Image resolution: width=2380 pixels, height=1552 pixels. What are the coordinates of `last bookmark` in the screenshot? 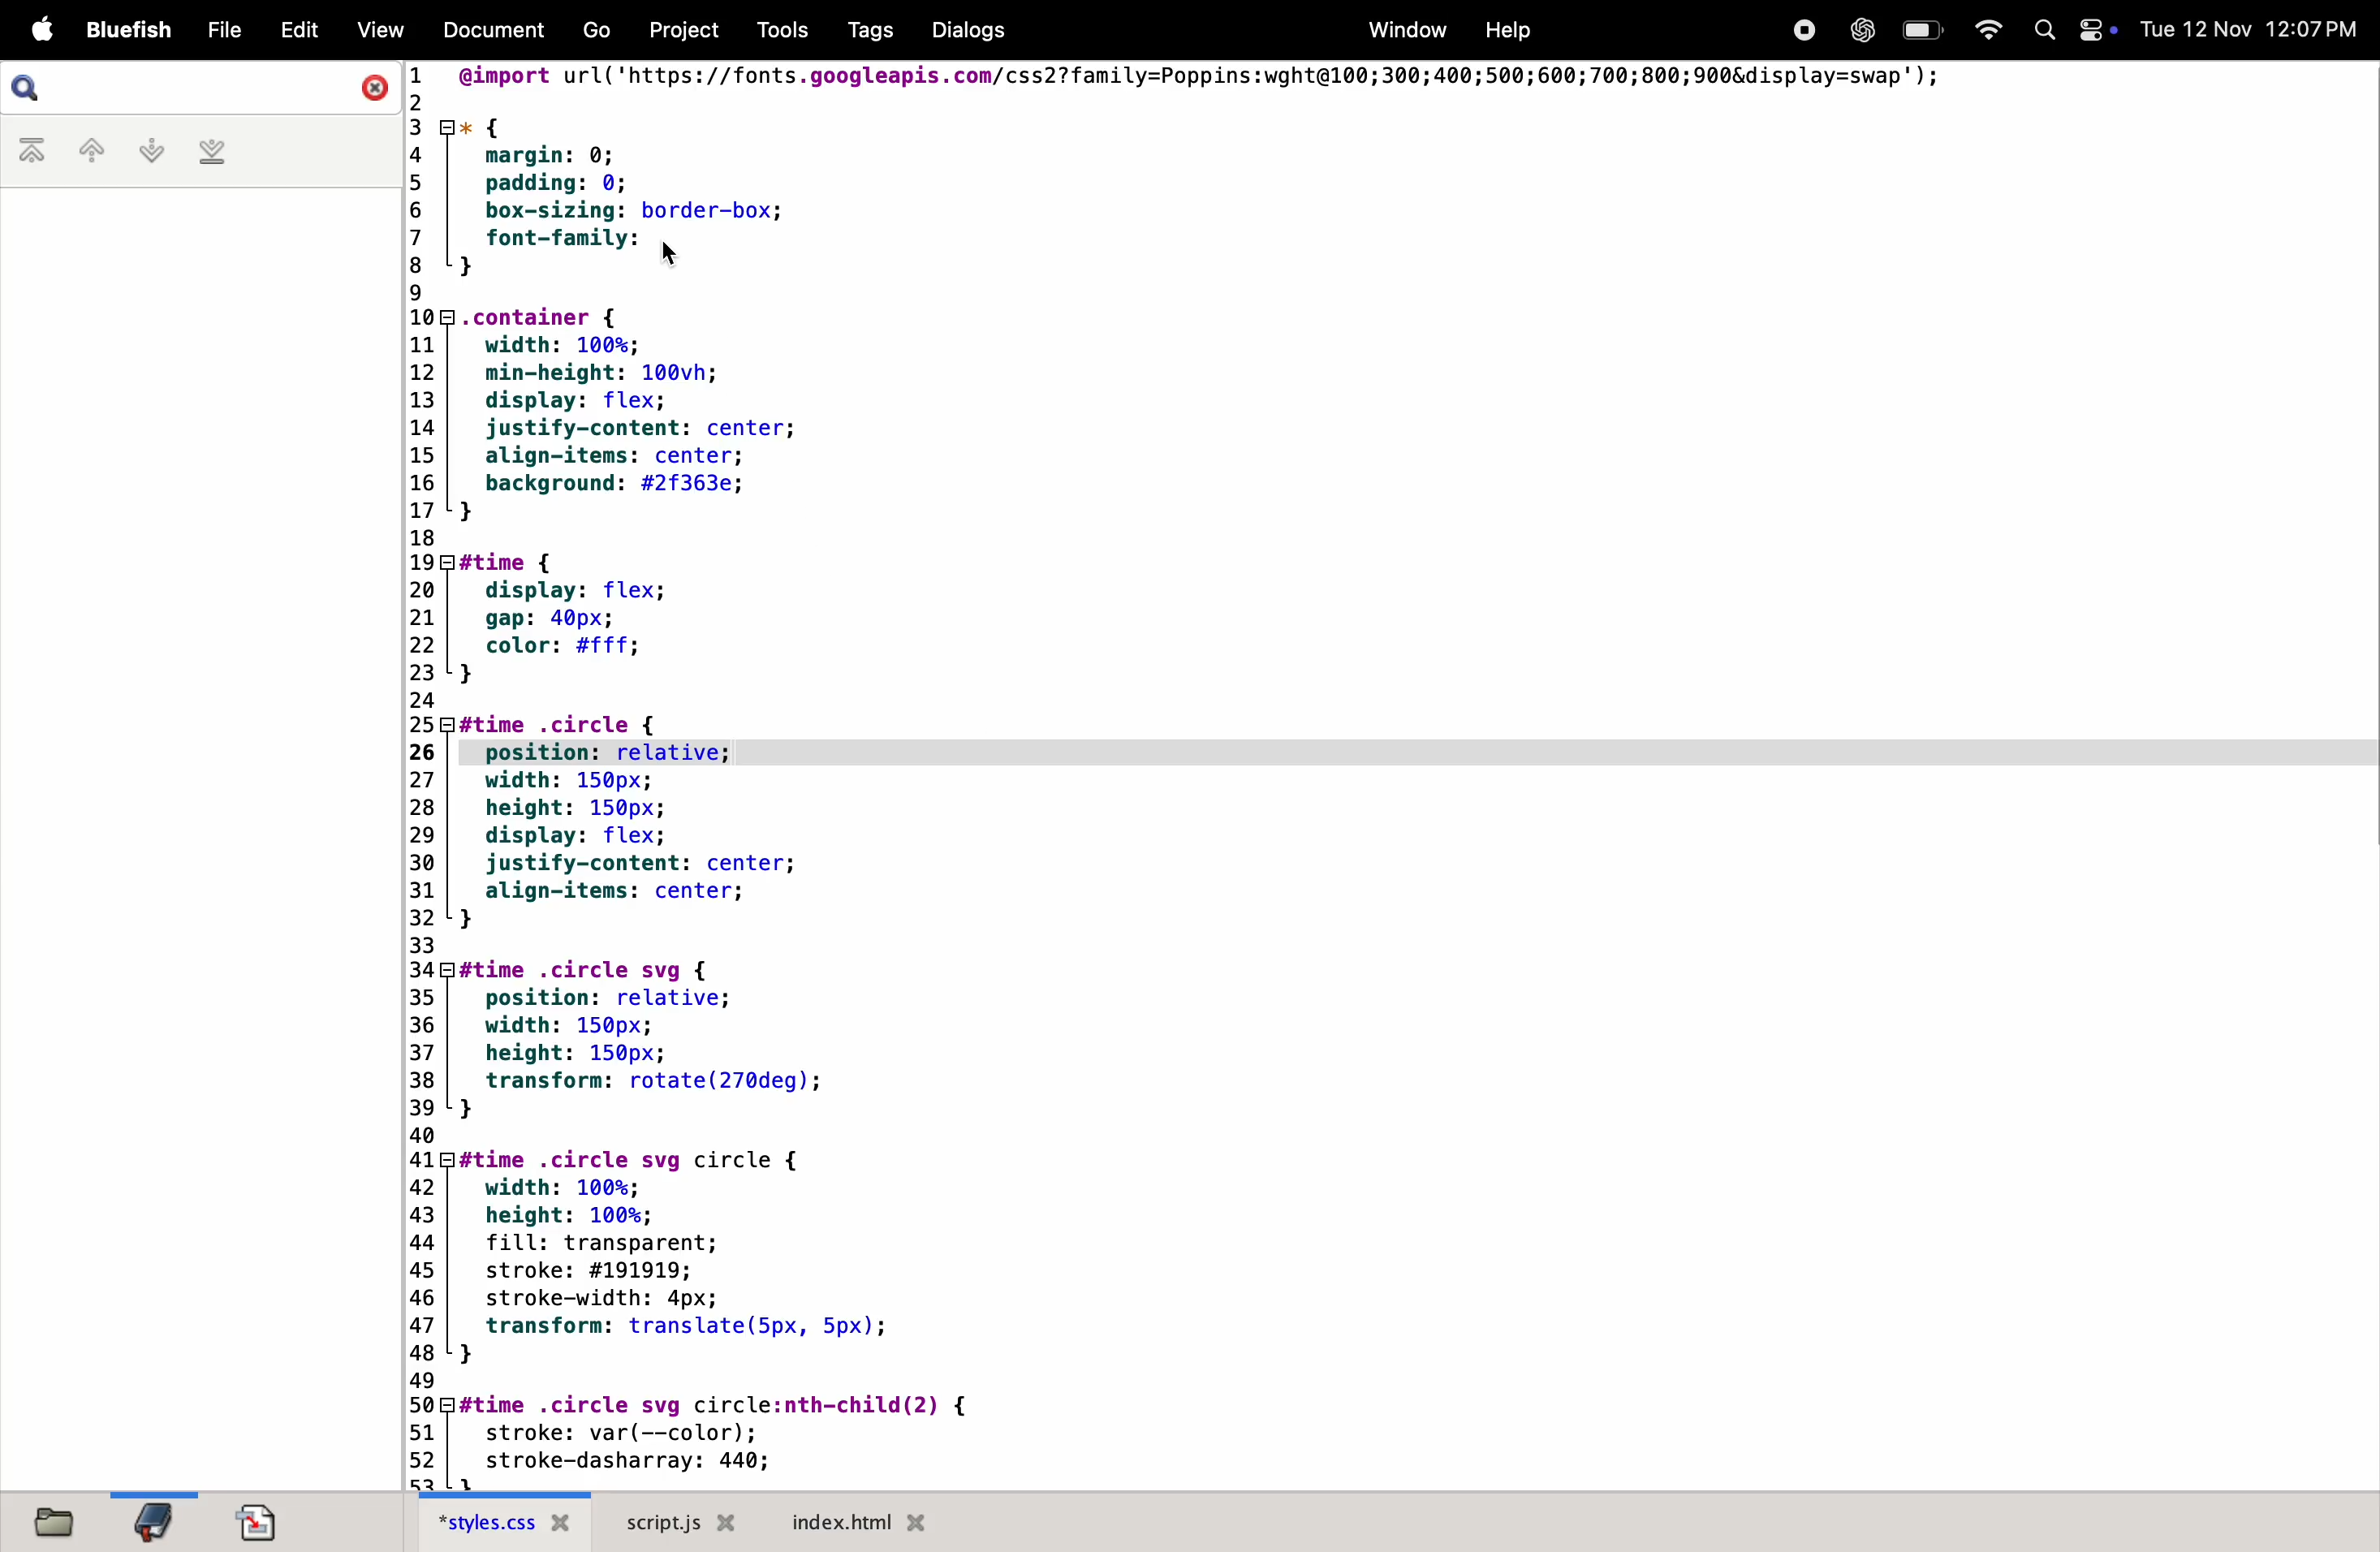 It's located at (212, 154).